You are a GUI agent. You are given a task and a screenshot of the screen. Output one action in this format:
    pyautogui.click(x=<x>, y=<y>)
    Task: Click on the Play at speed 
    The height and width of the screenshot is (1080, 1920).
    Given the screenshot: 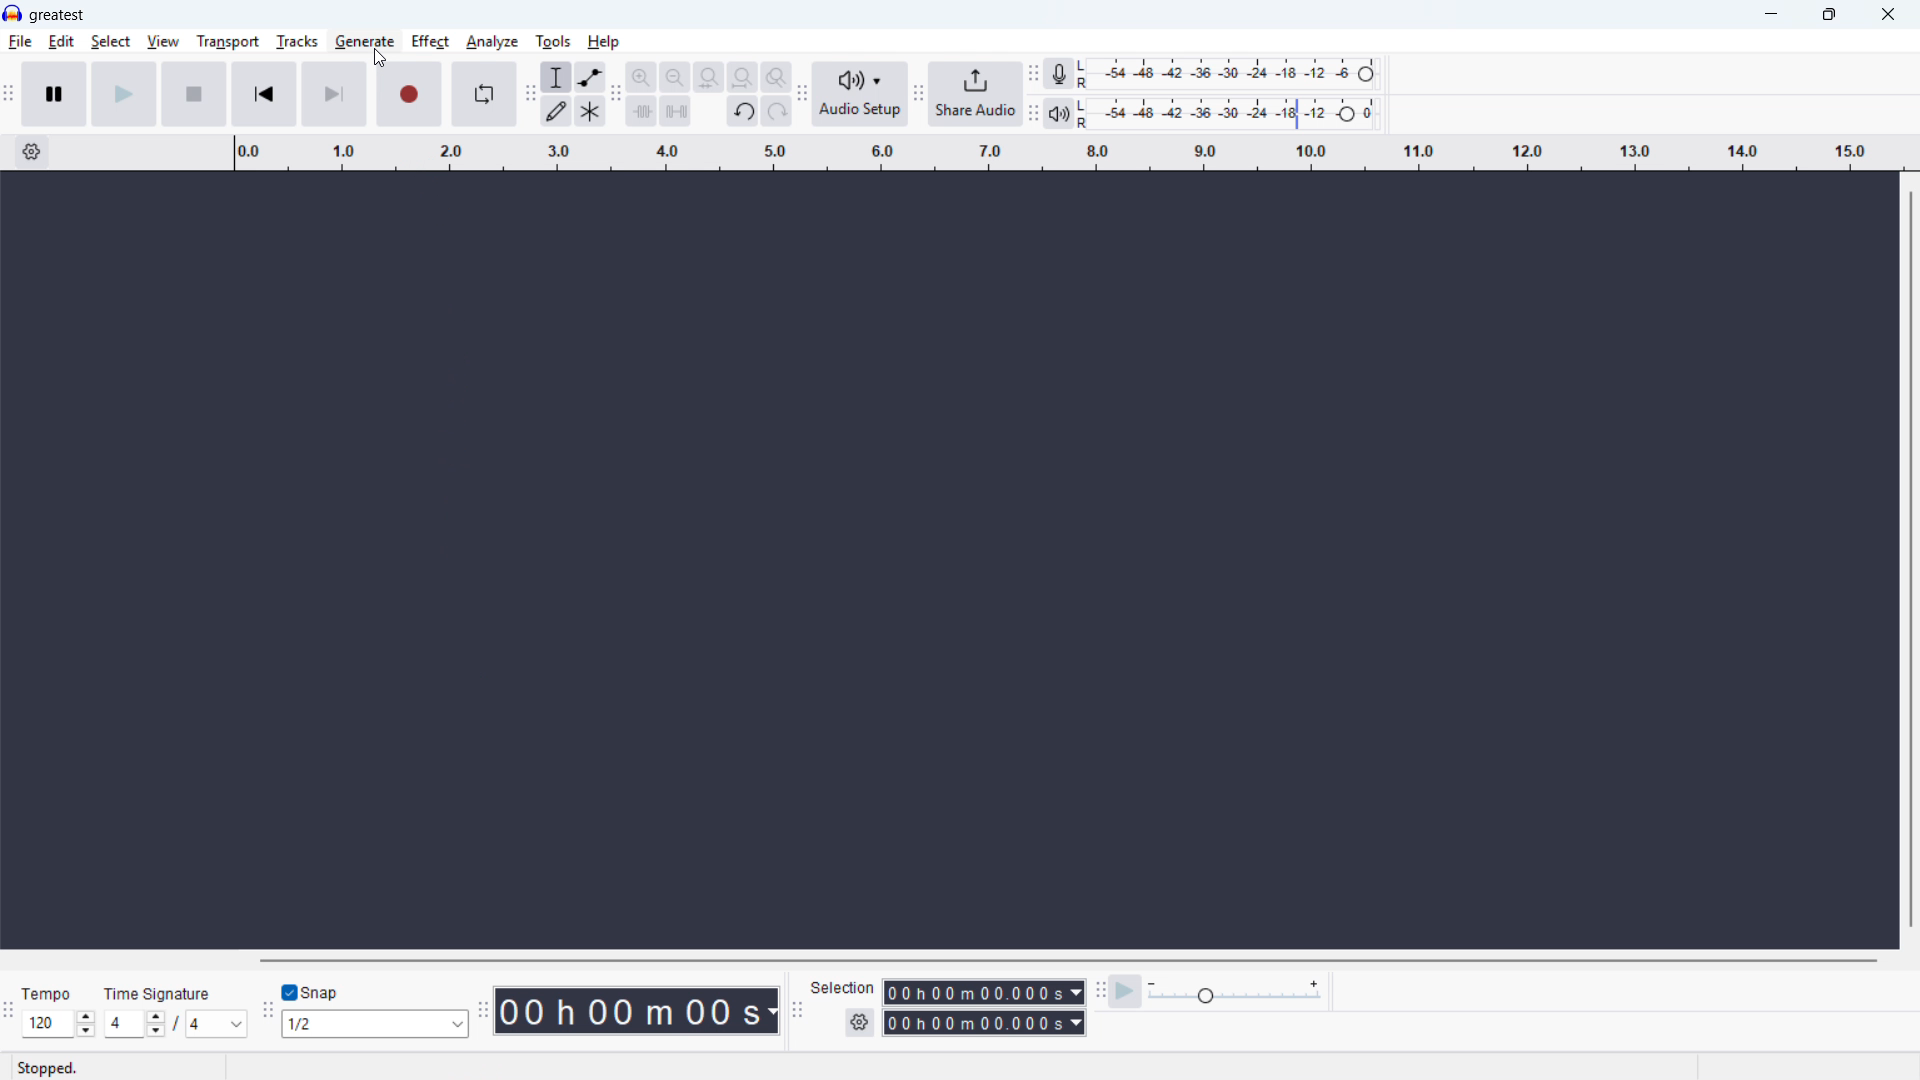 What is the action you would take?
    pyautogui.click(x=1126, y=992)
    